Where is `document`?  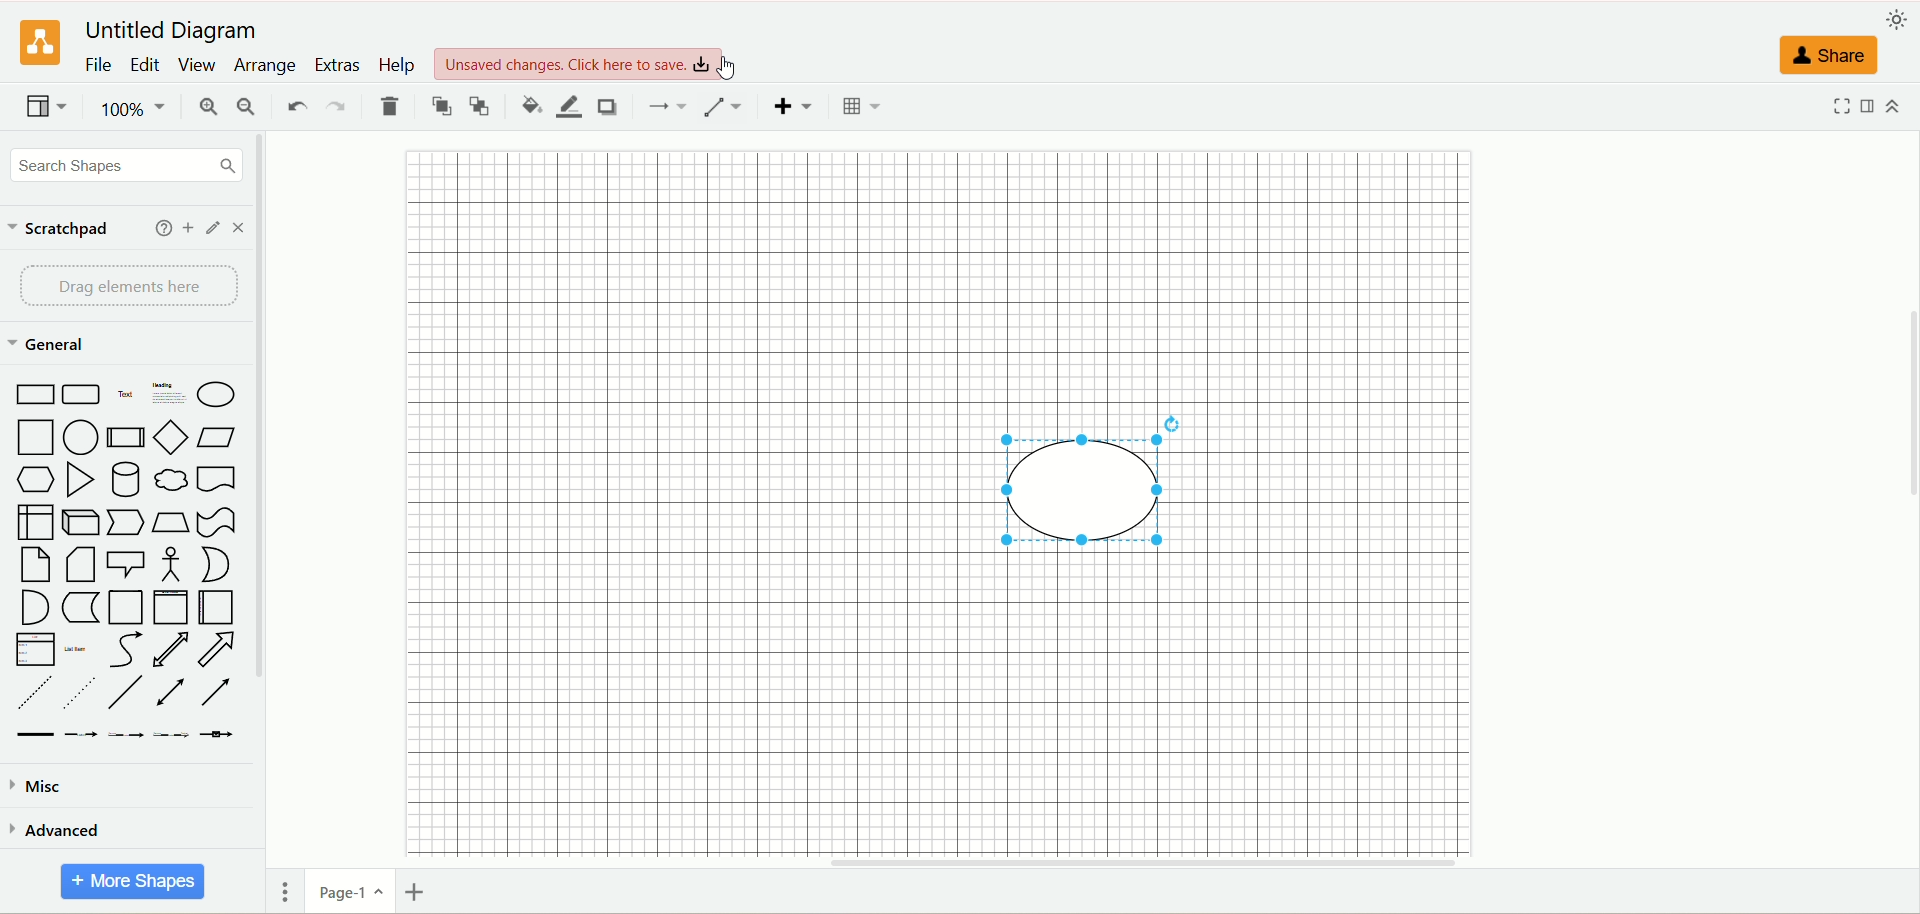
document is located at coordinates (219, 479).